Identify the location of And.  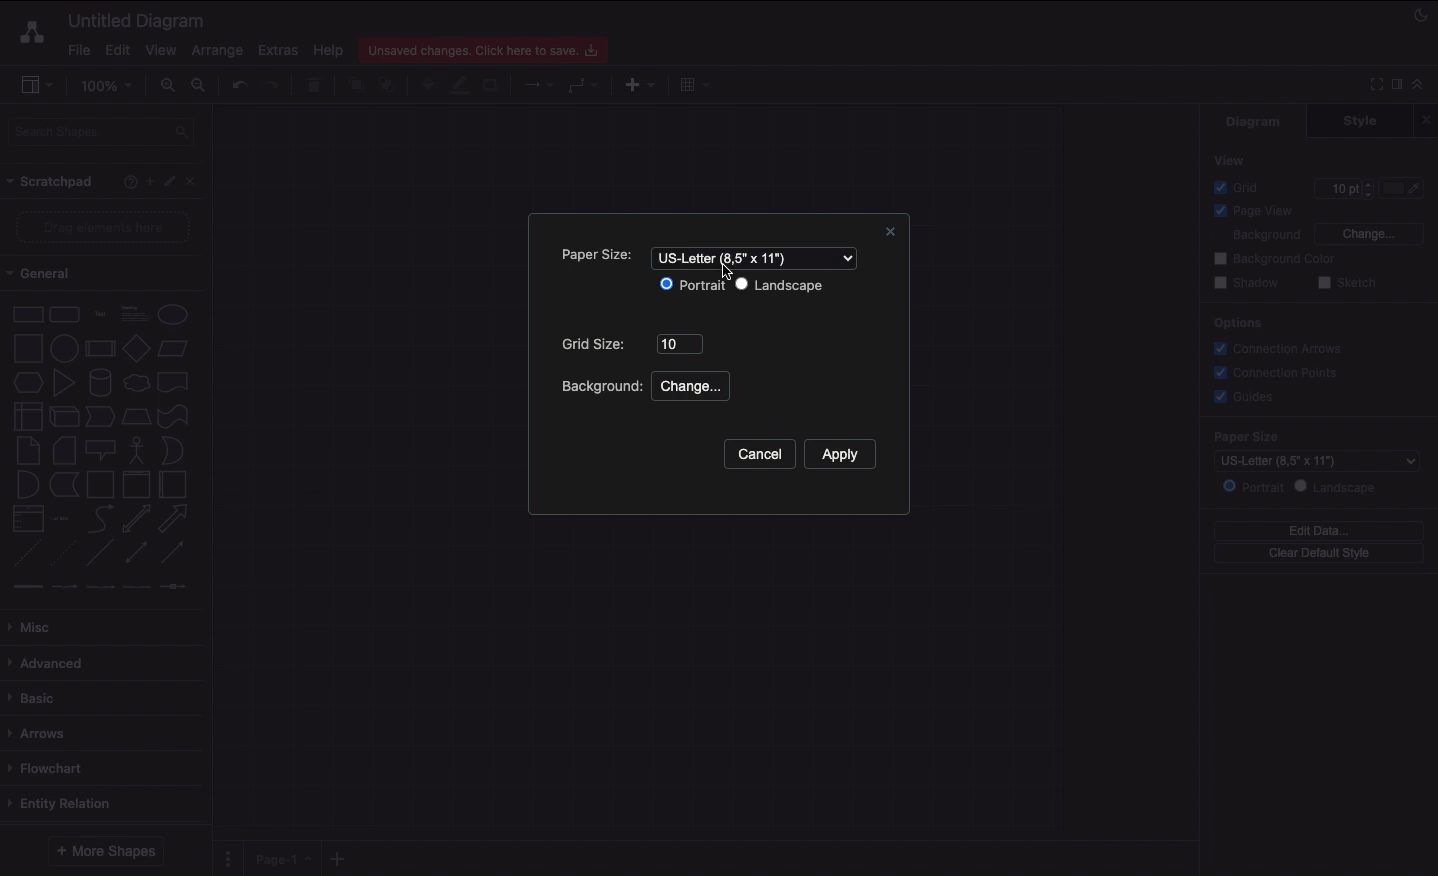
(29, 486).